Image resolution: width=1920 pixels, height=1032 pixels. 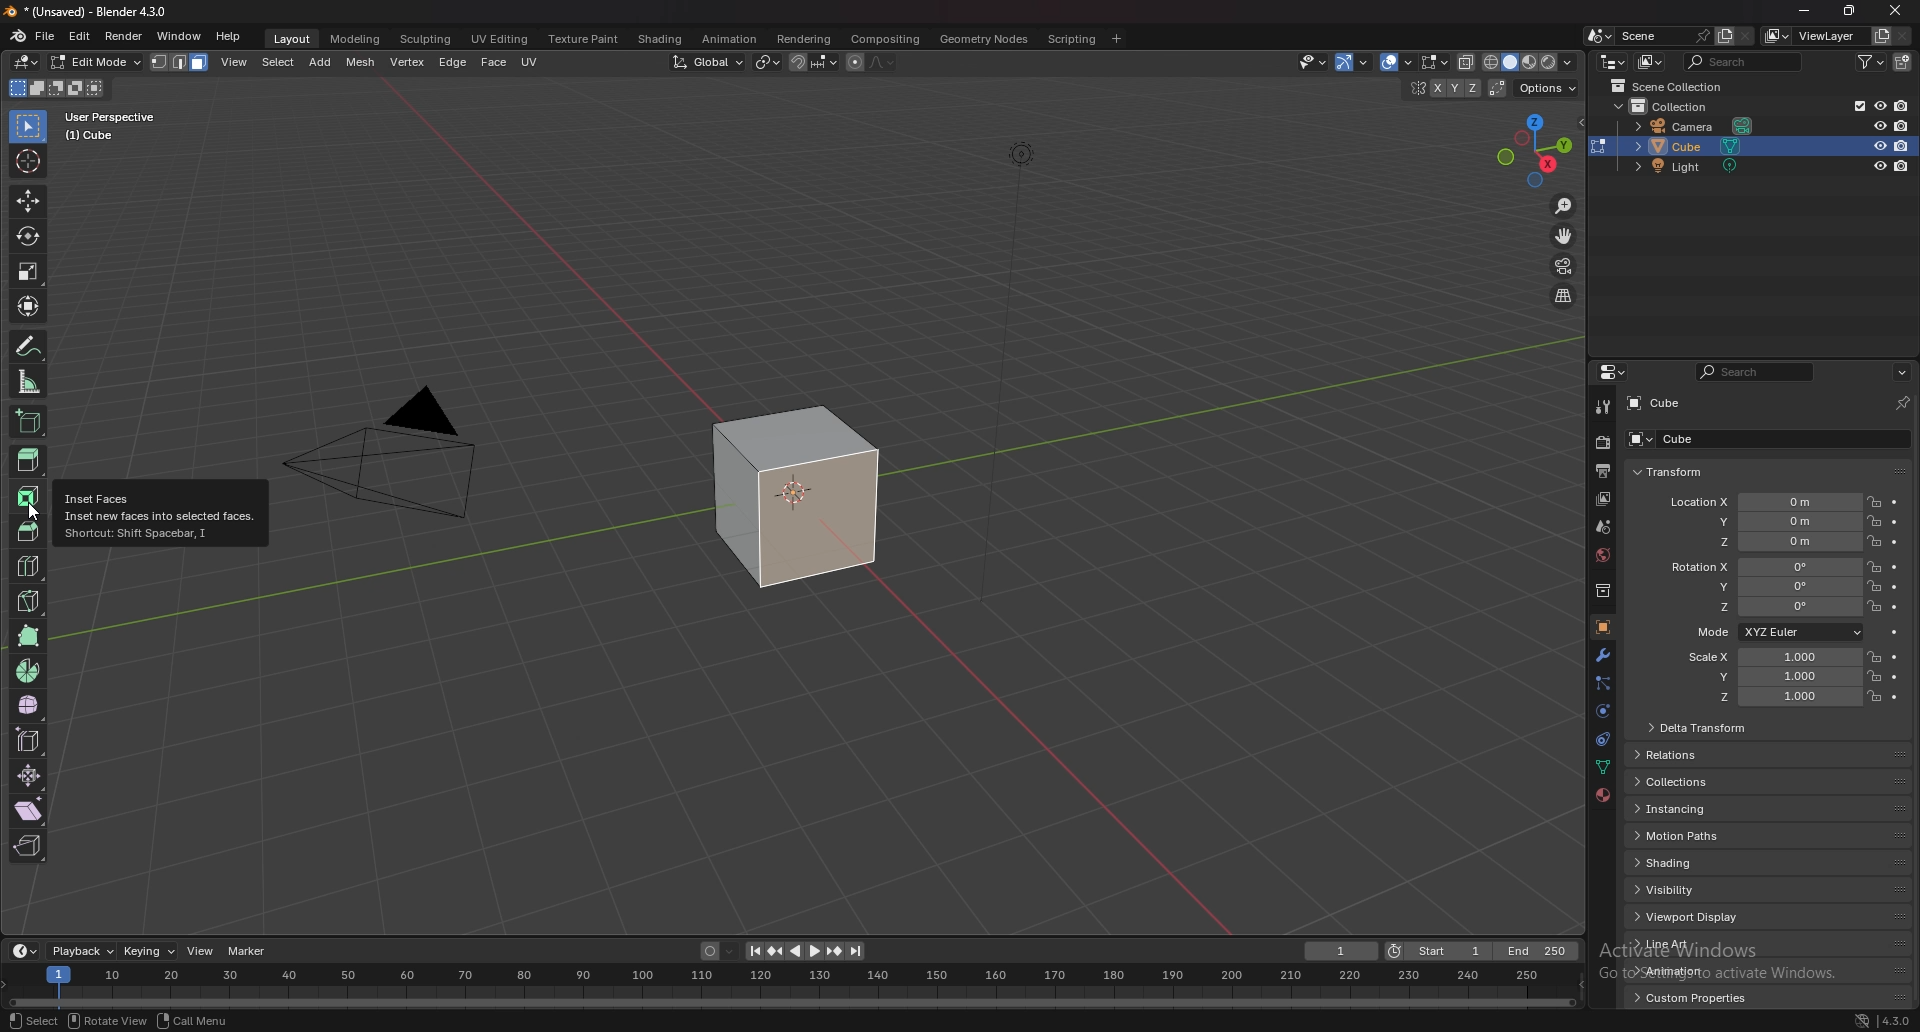 What do you see at coordinates (1806, 11) in the screenshot?
I see `minimize` at bounding box center [1806, 11].